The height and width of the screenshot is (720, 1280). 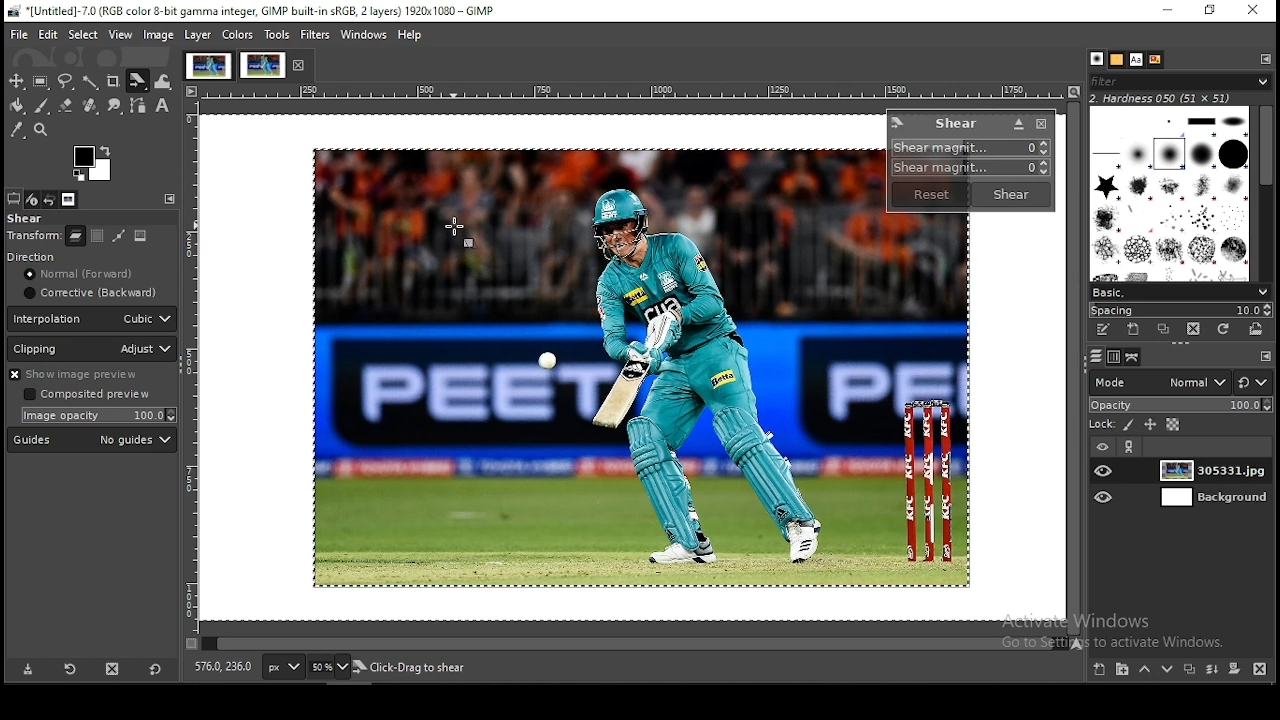 What do you see at coordinates (1095, 356) in the screenshot?
I see `paths` at bounding box center [1095, 356].